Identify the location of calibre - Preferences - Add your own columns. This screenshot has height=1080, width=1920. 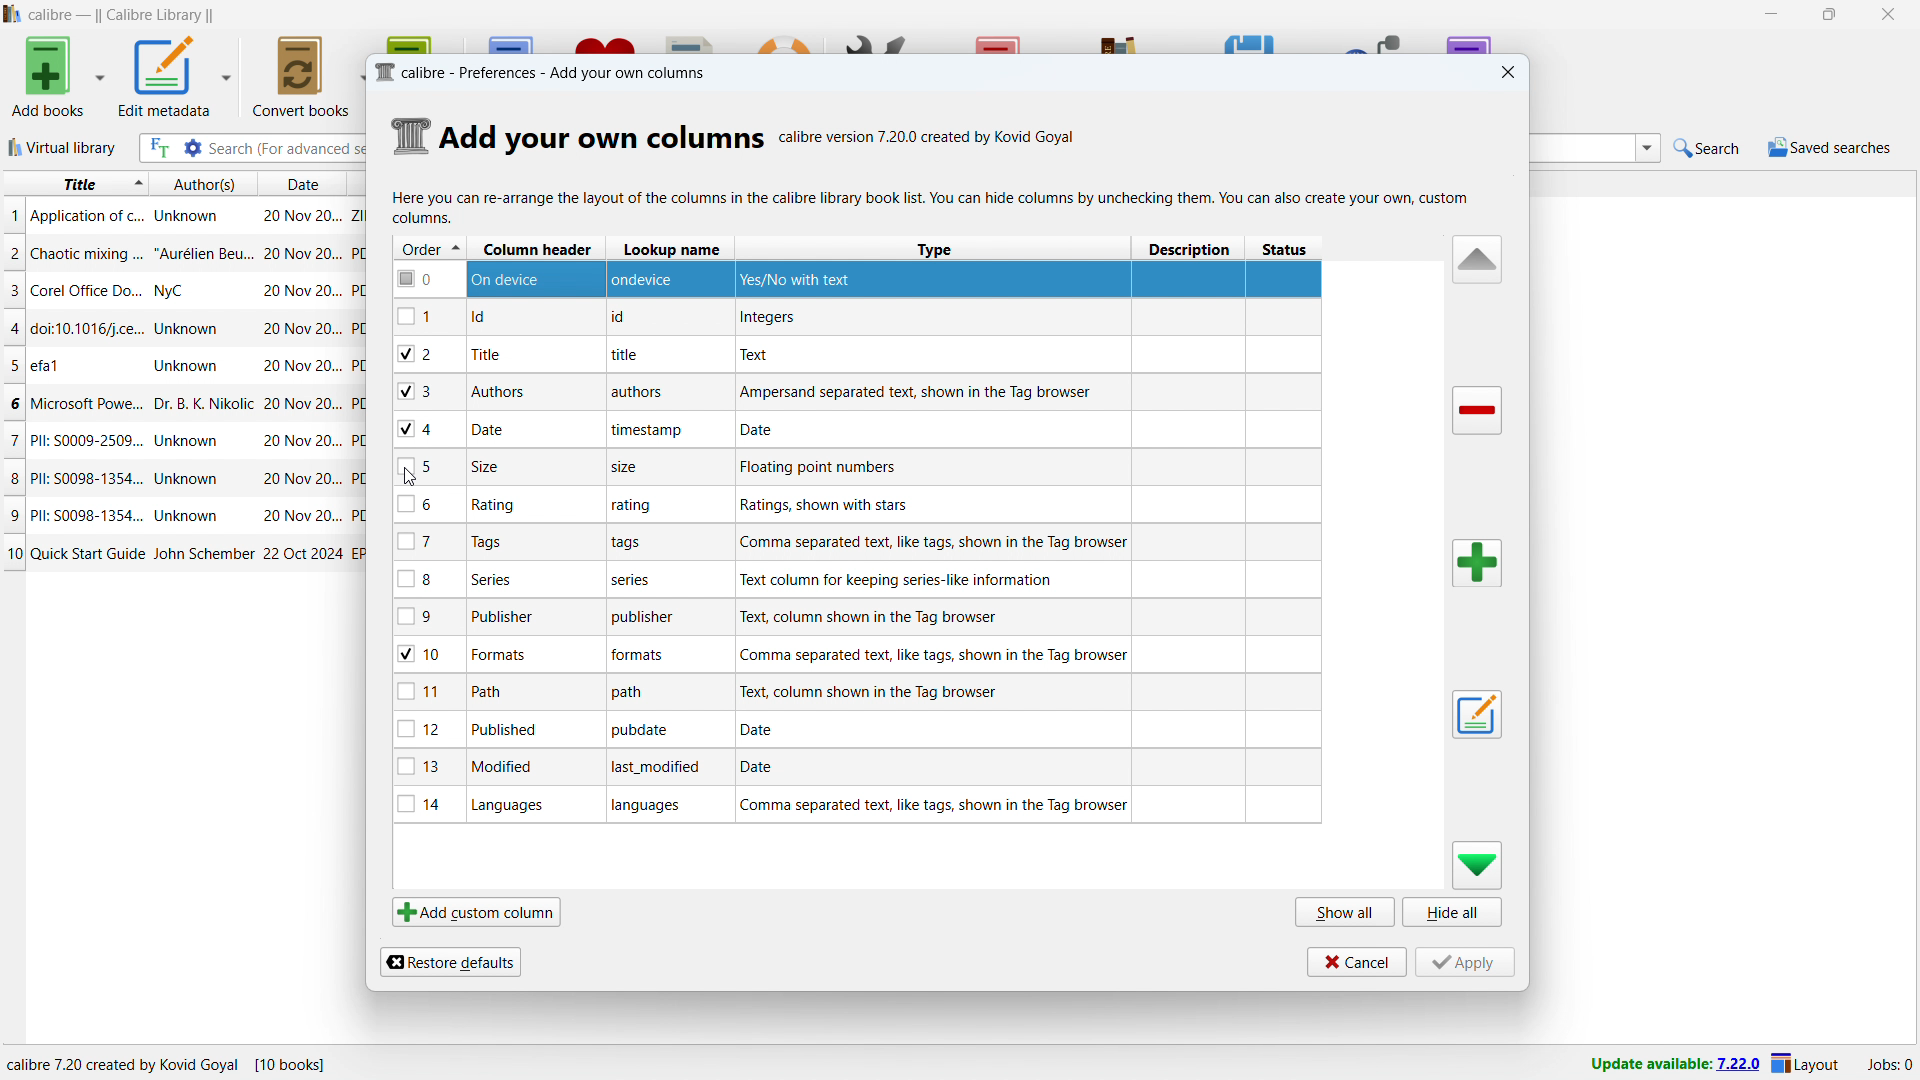
(563, 71).